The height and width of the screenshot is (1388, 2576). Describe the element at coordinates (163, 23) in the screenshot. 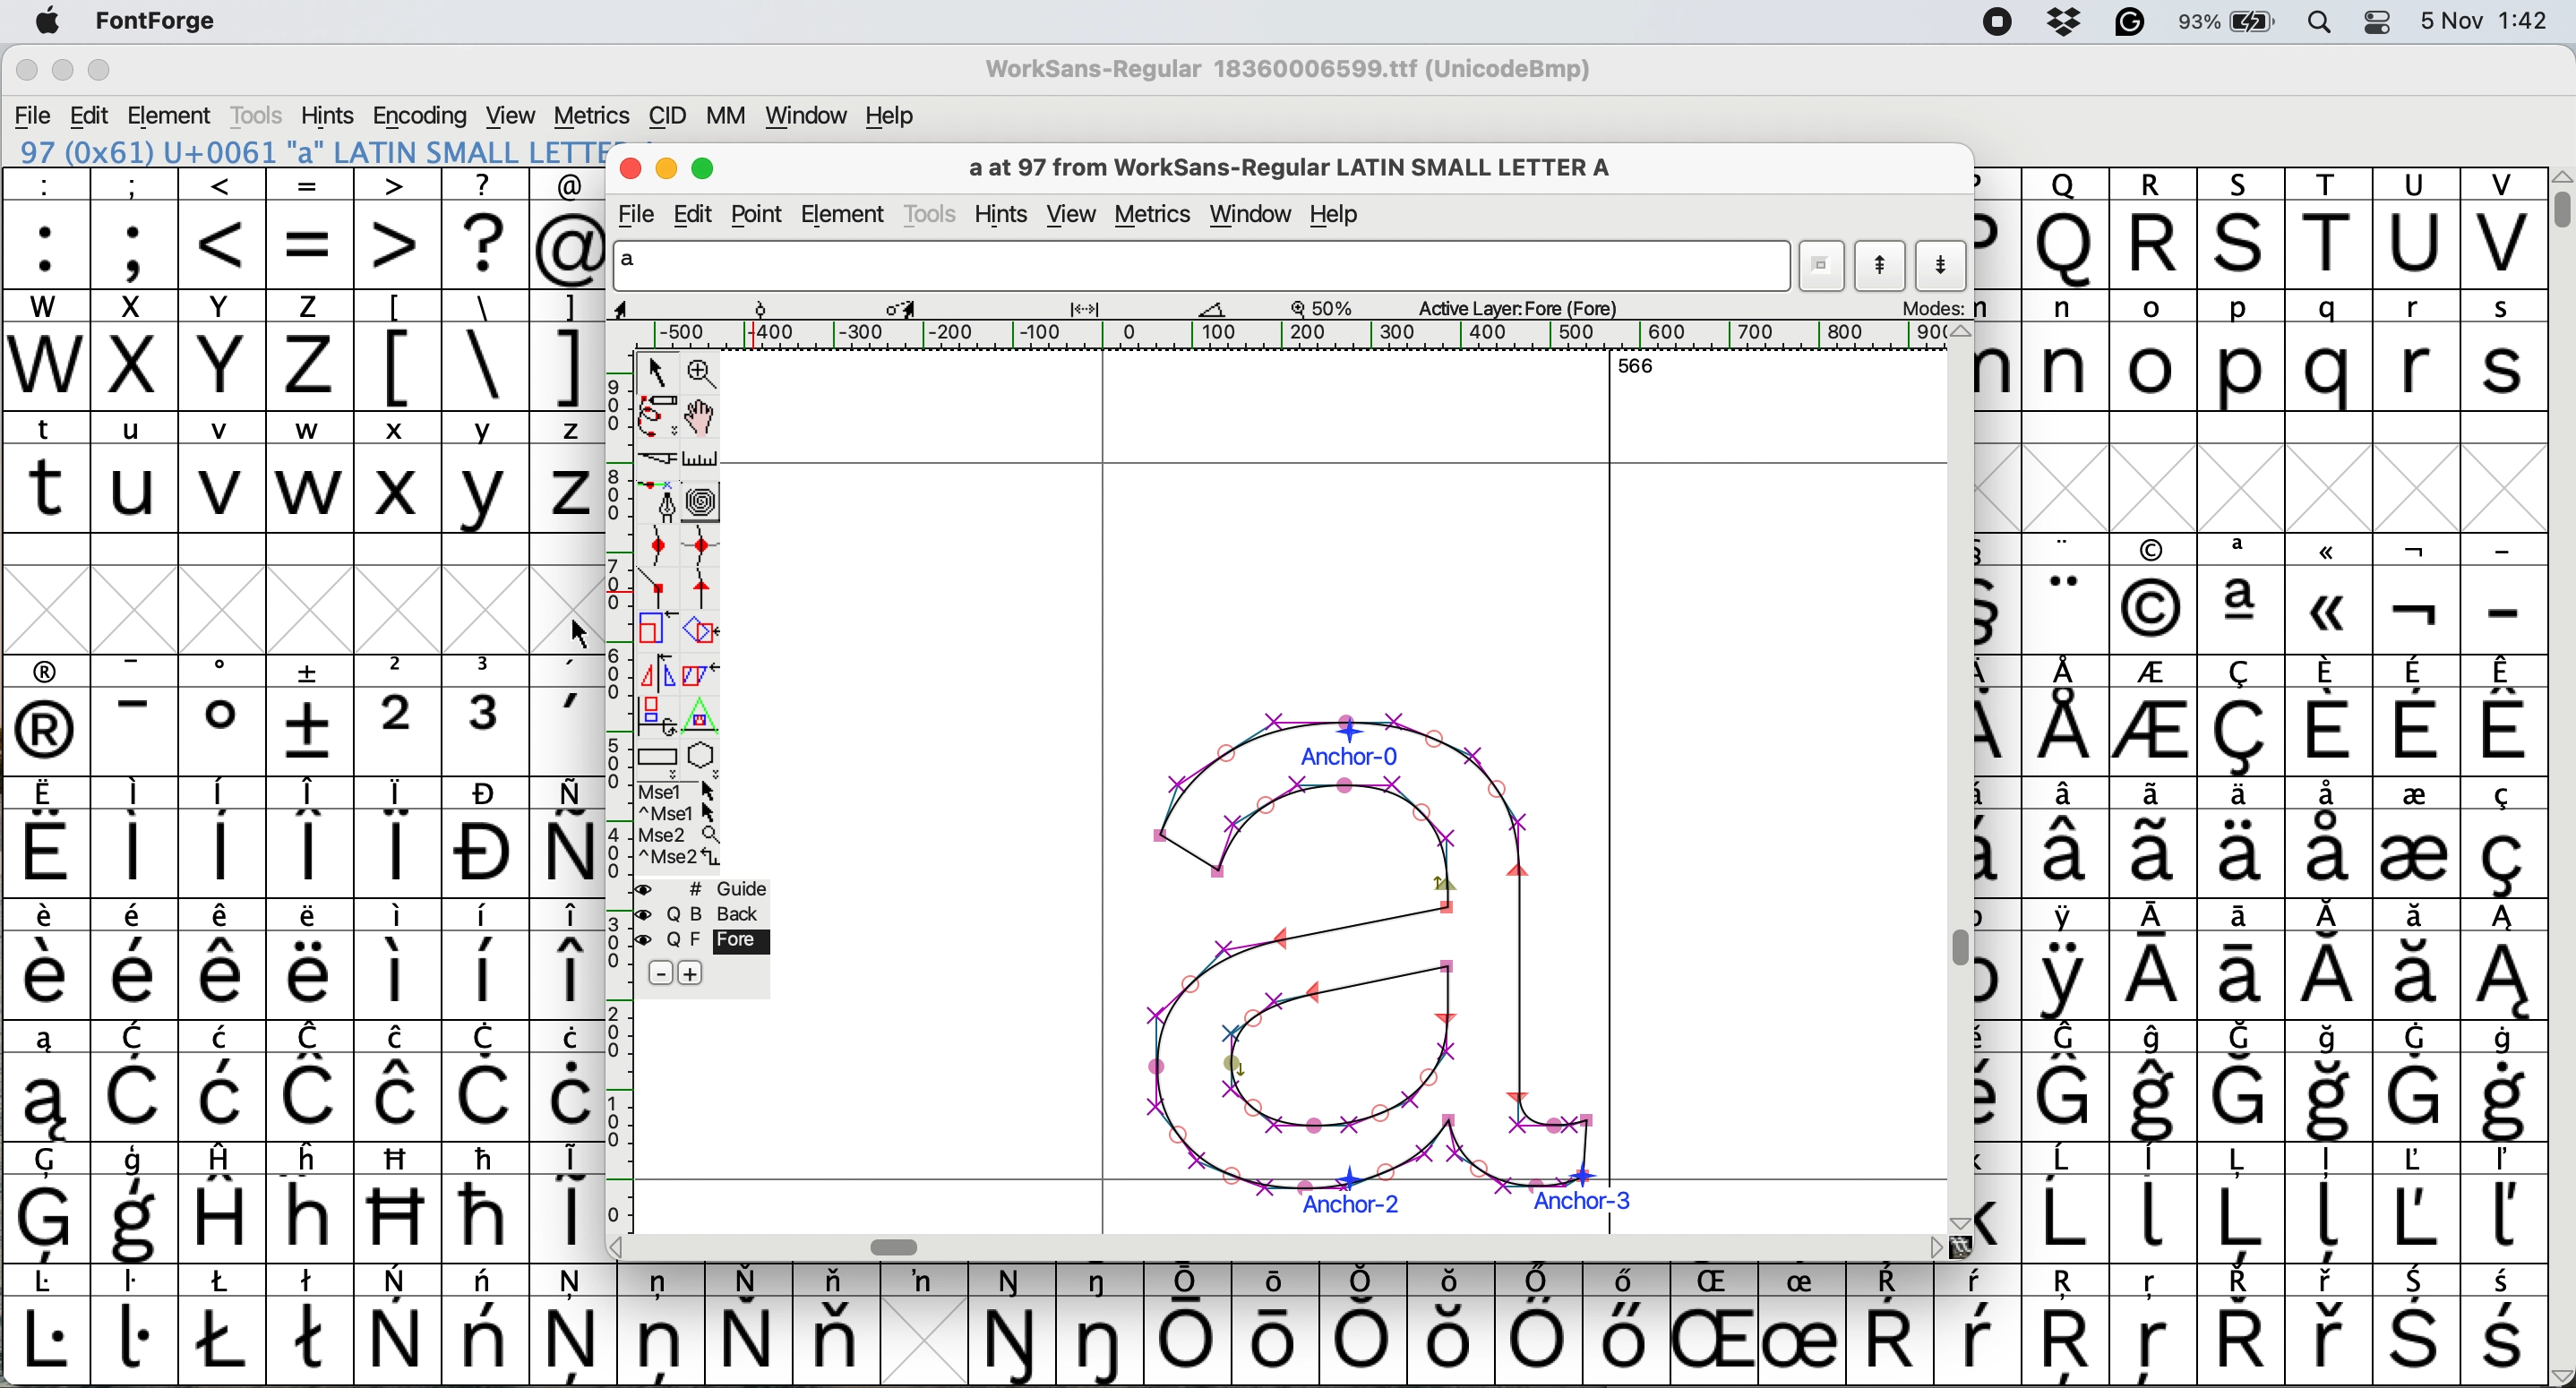

I see `fontforge` at that location.